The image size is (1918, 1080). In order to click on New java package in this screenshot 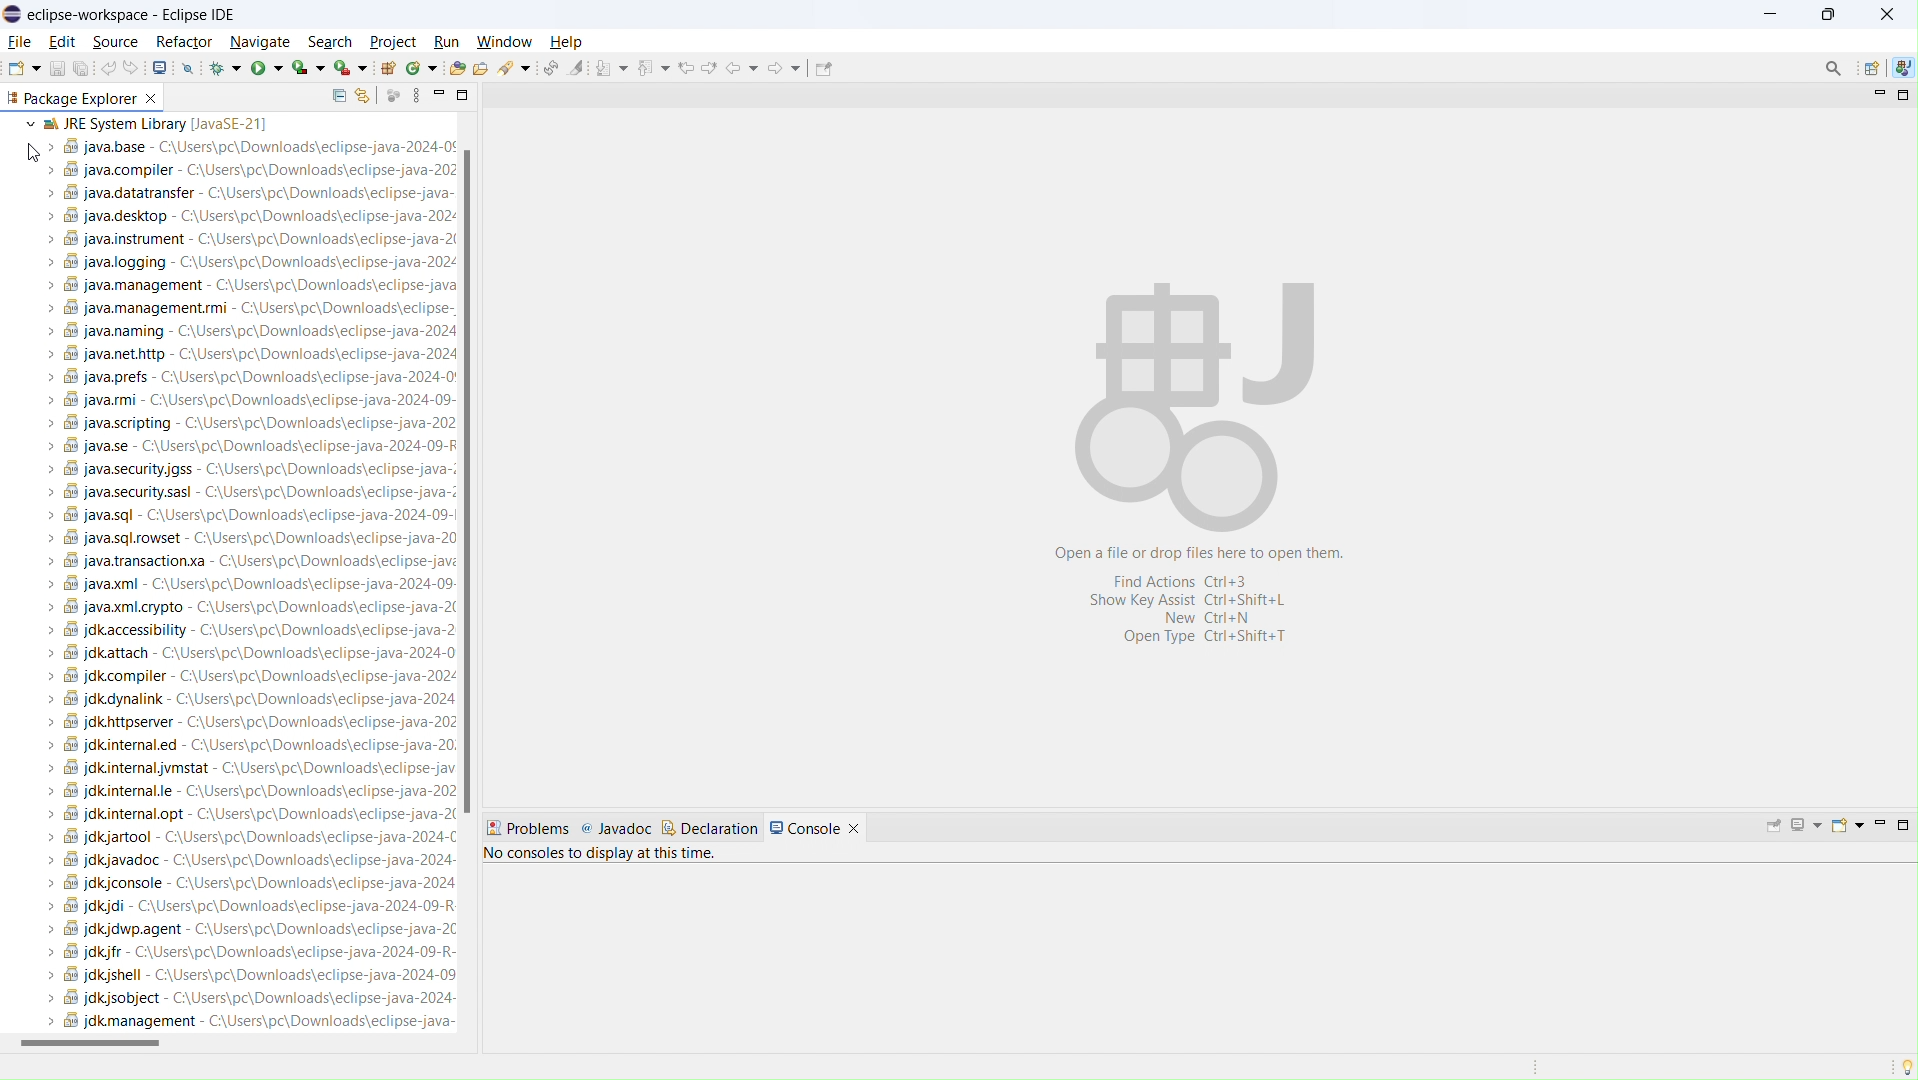, I will do `click(386, 66)`.